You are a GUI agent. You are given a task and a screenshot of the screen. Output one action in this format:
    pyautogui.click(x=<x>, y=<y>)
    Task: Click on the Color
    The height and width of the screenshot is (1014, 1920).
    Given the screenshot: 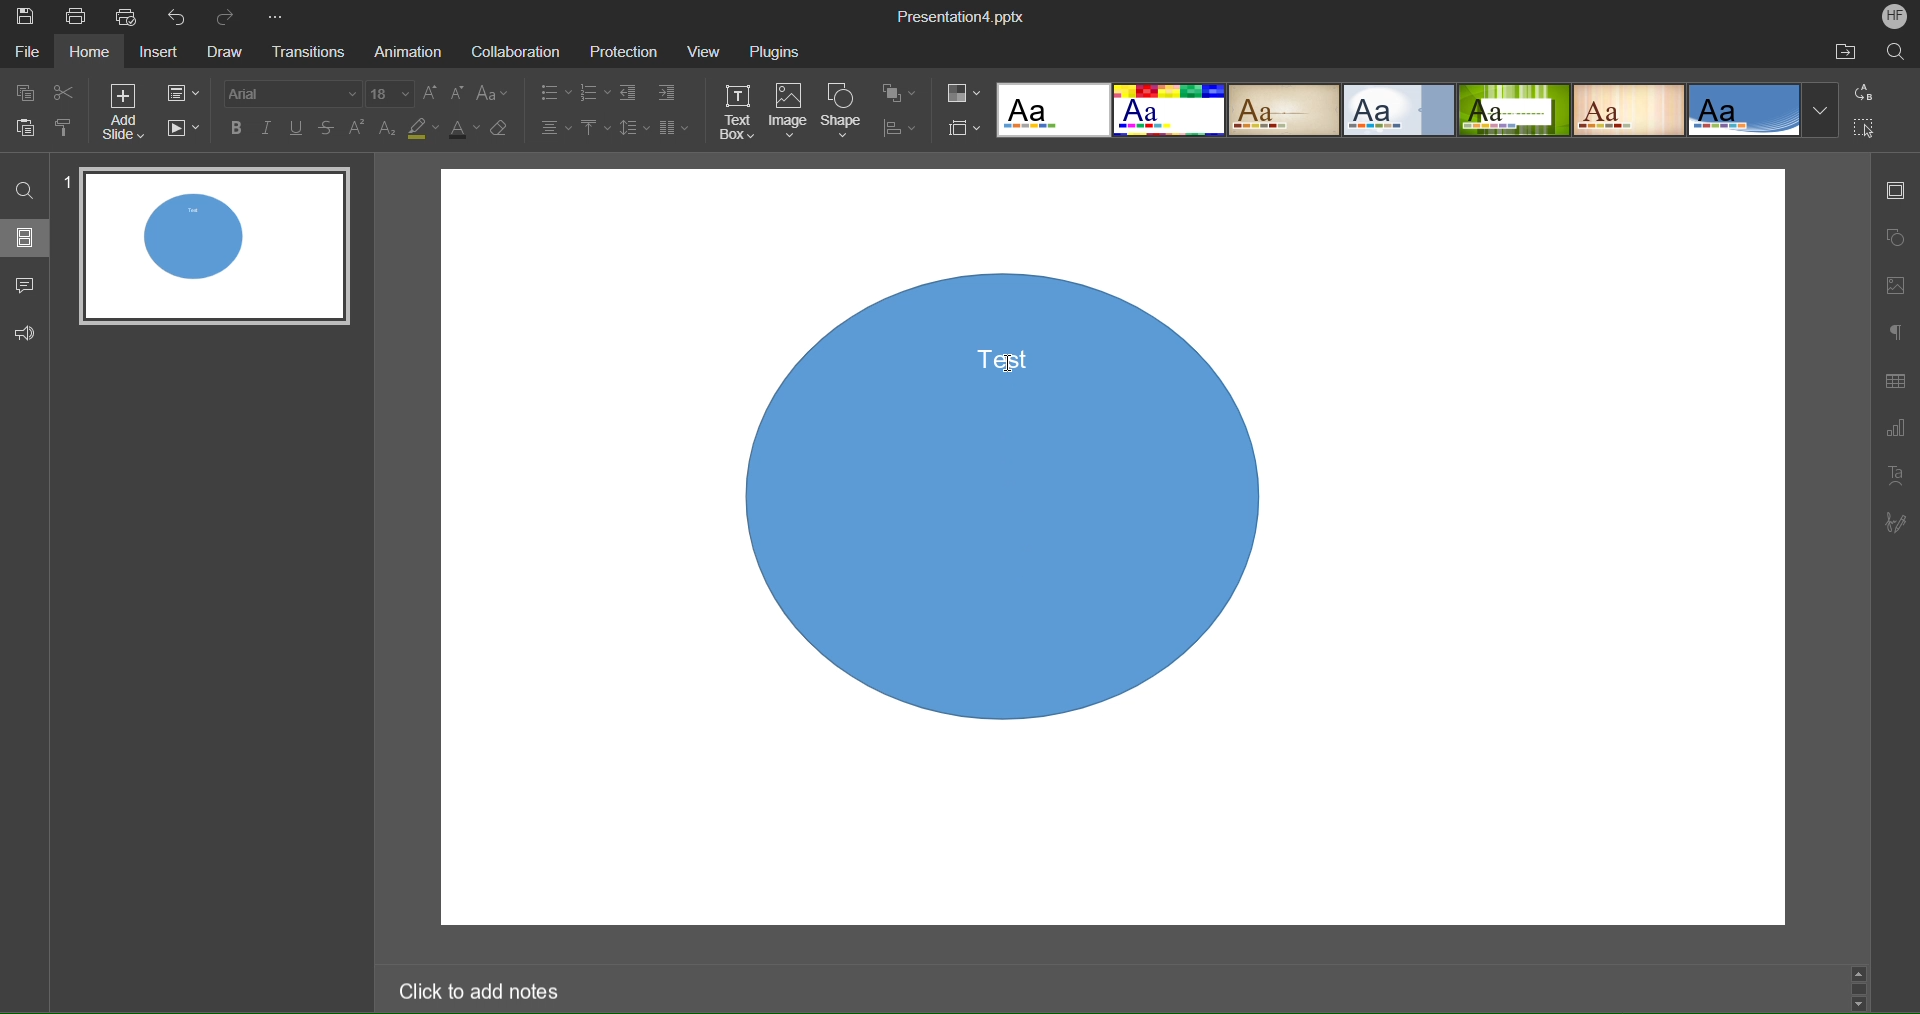 What is the action you would take?
    pyautogui.click(x=963, y=95)
    